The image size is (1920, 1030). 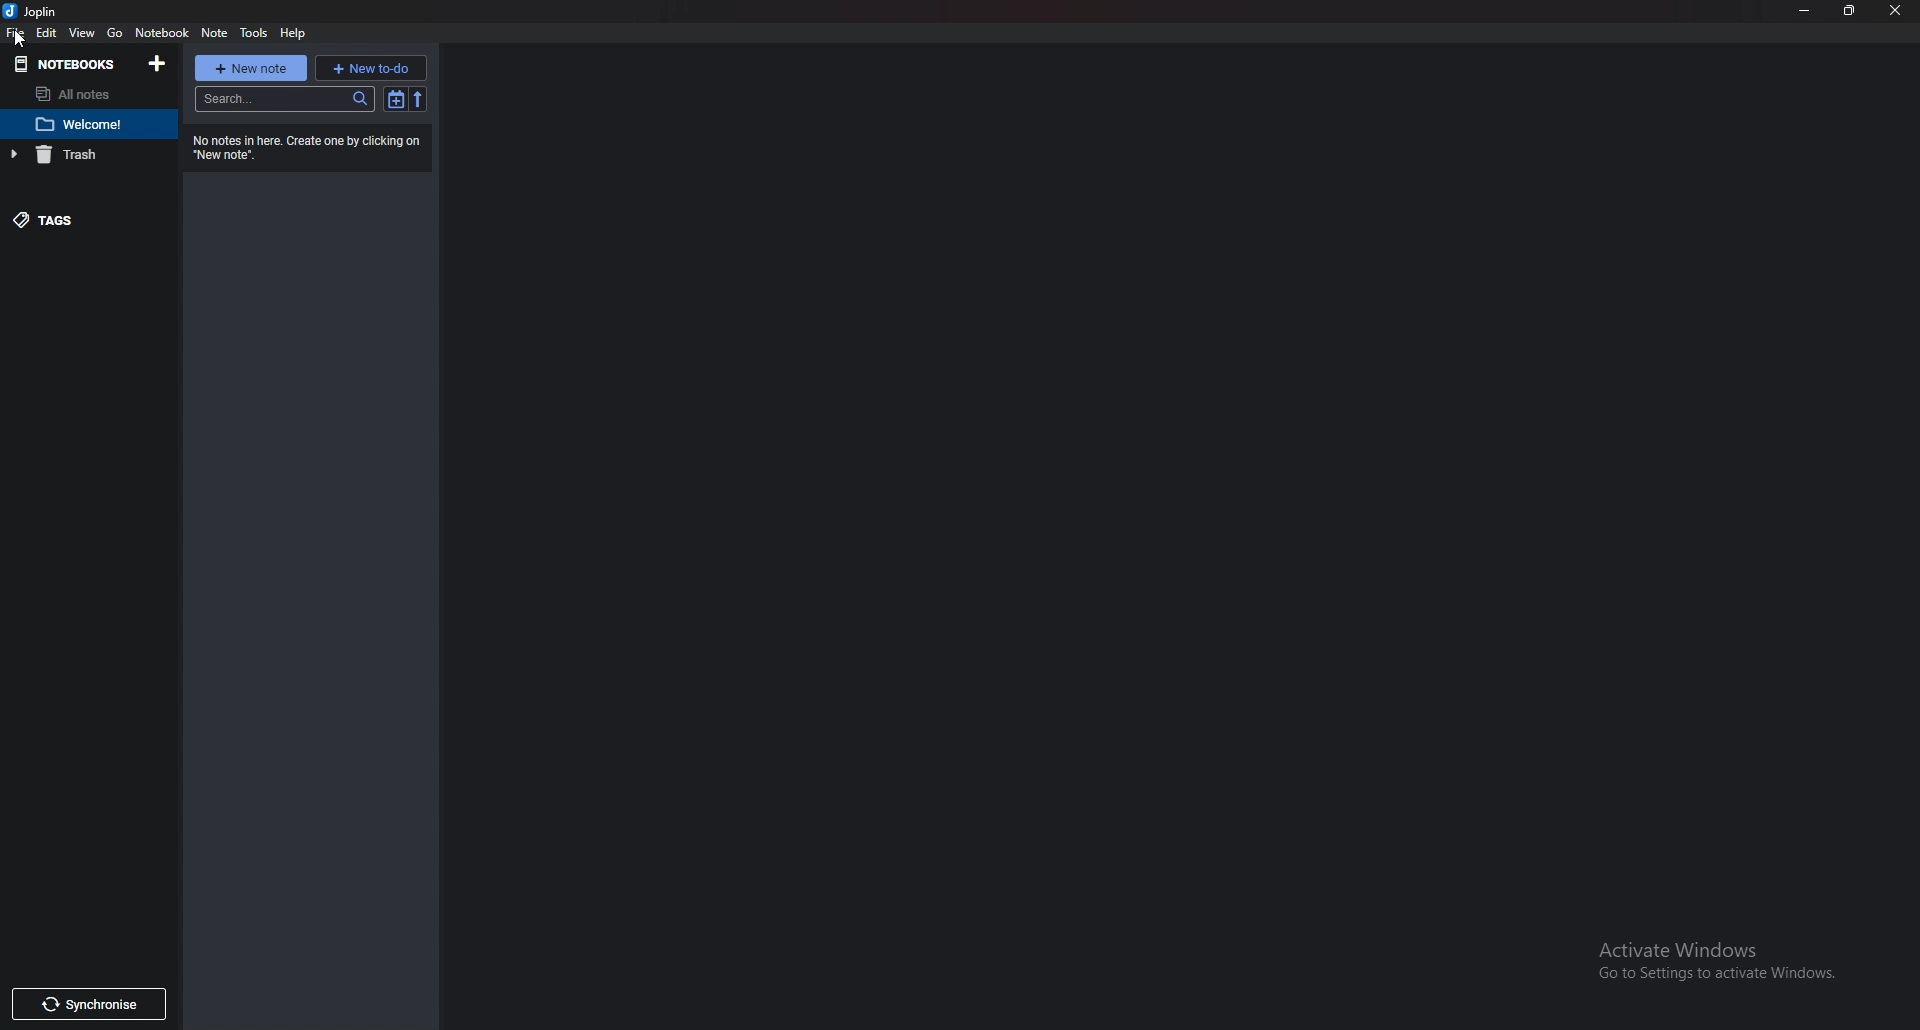 I want to click on All notes, so click(x=87, y=92).